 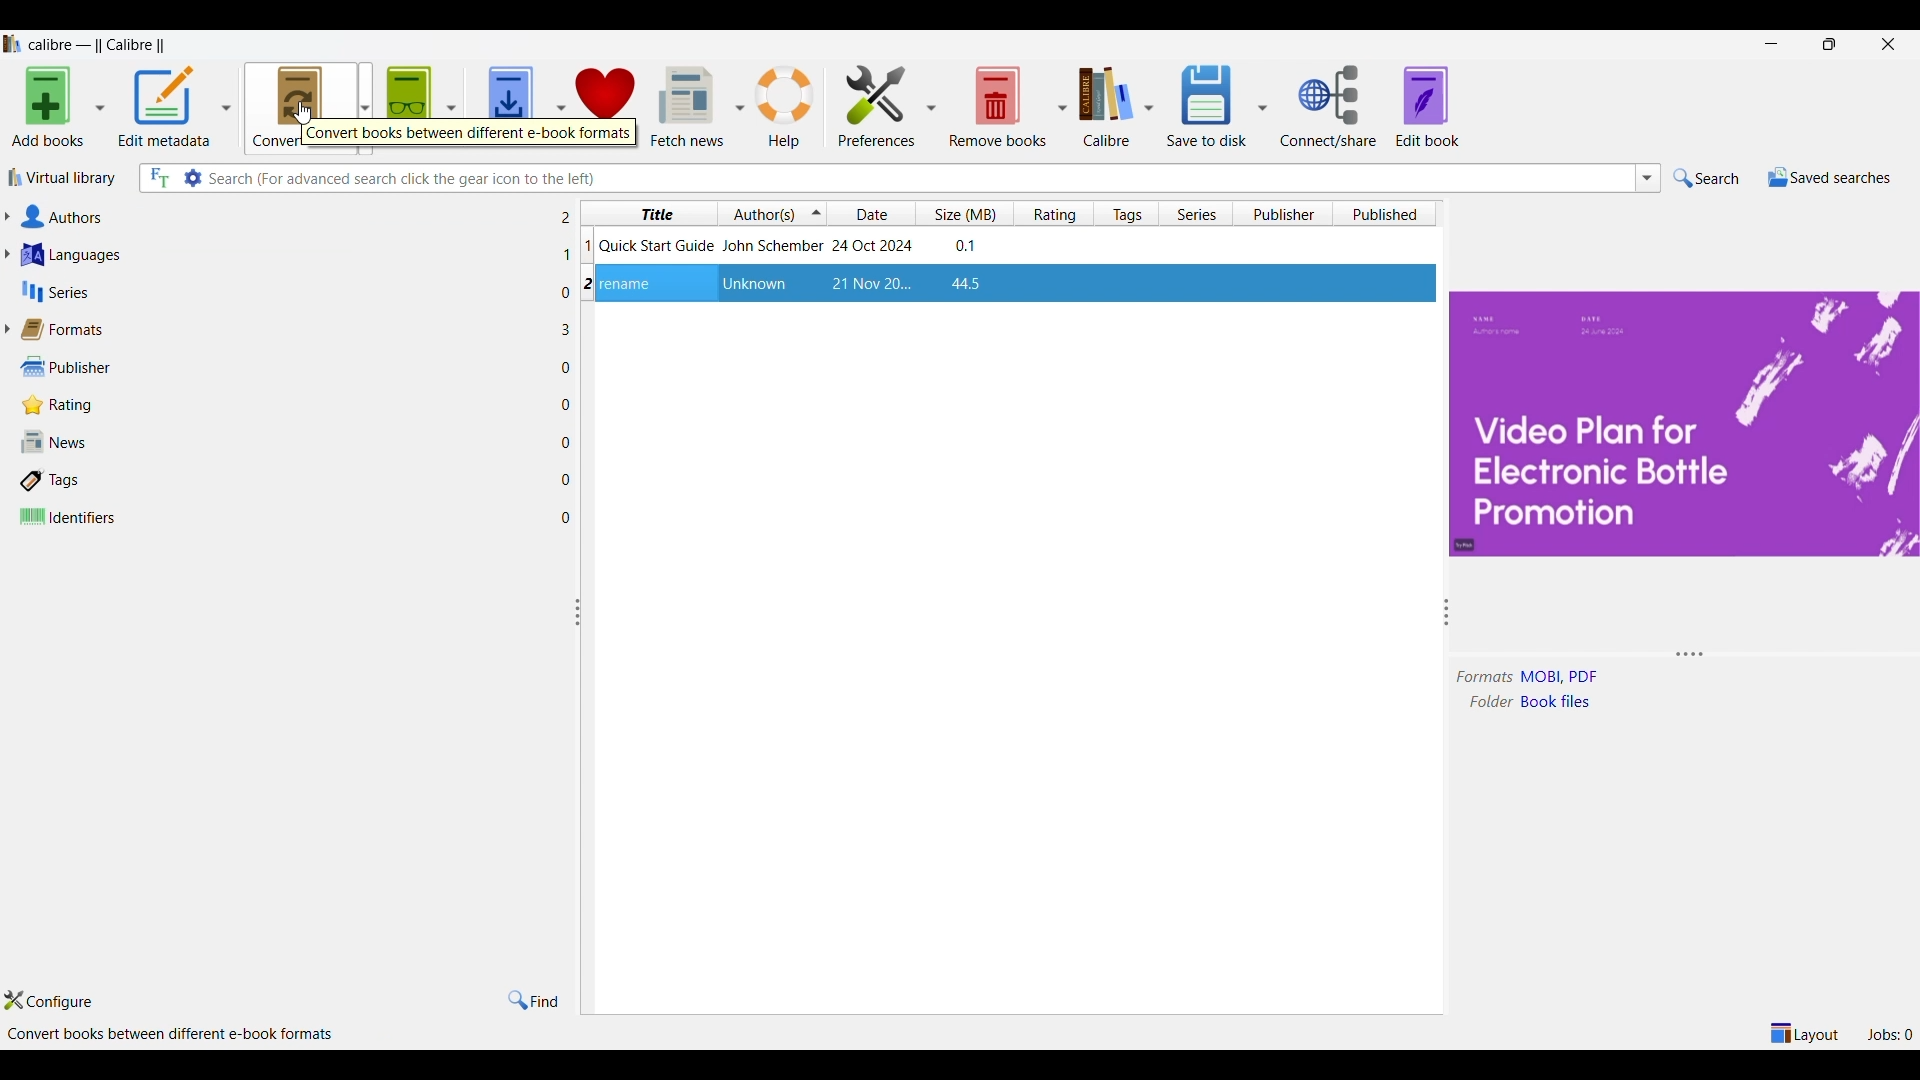 What do you see at coordinates (283, 441) in the screenshot?
I see `News` at bounding box center [283, 441].